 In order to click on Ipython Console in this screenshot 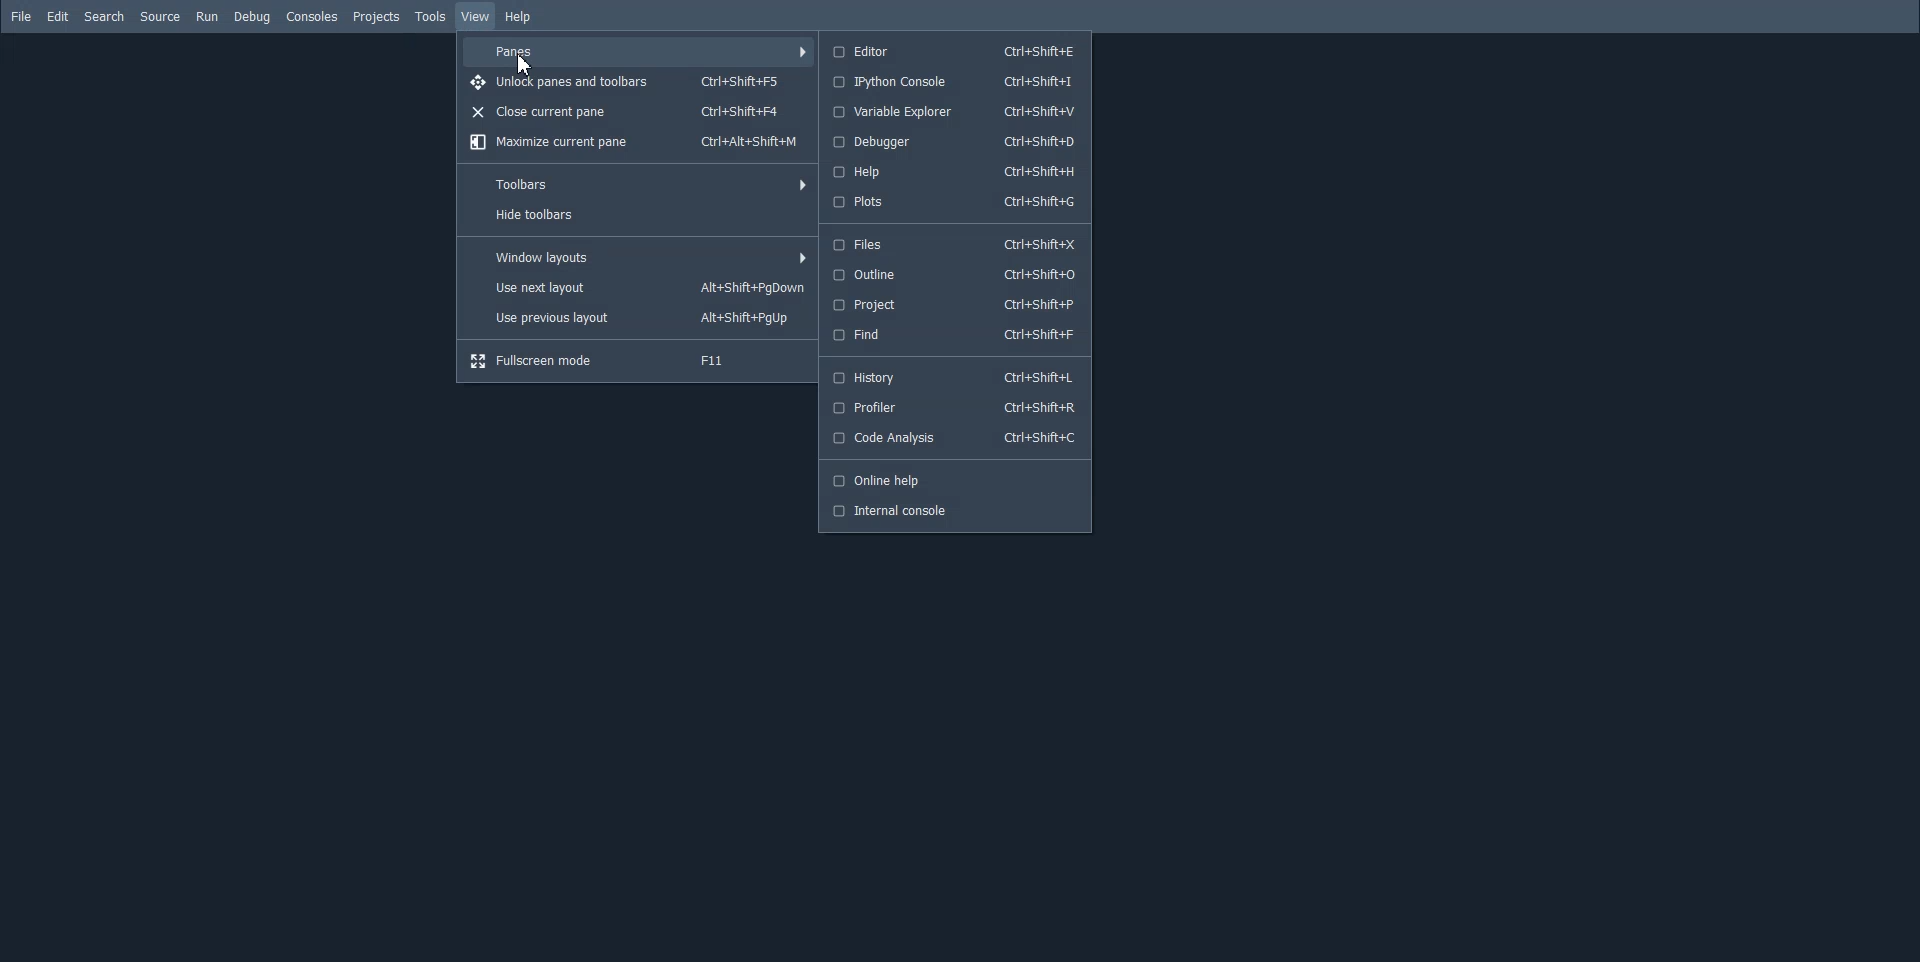, I will do `click(952, 82)`.